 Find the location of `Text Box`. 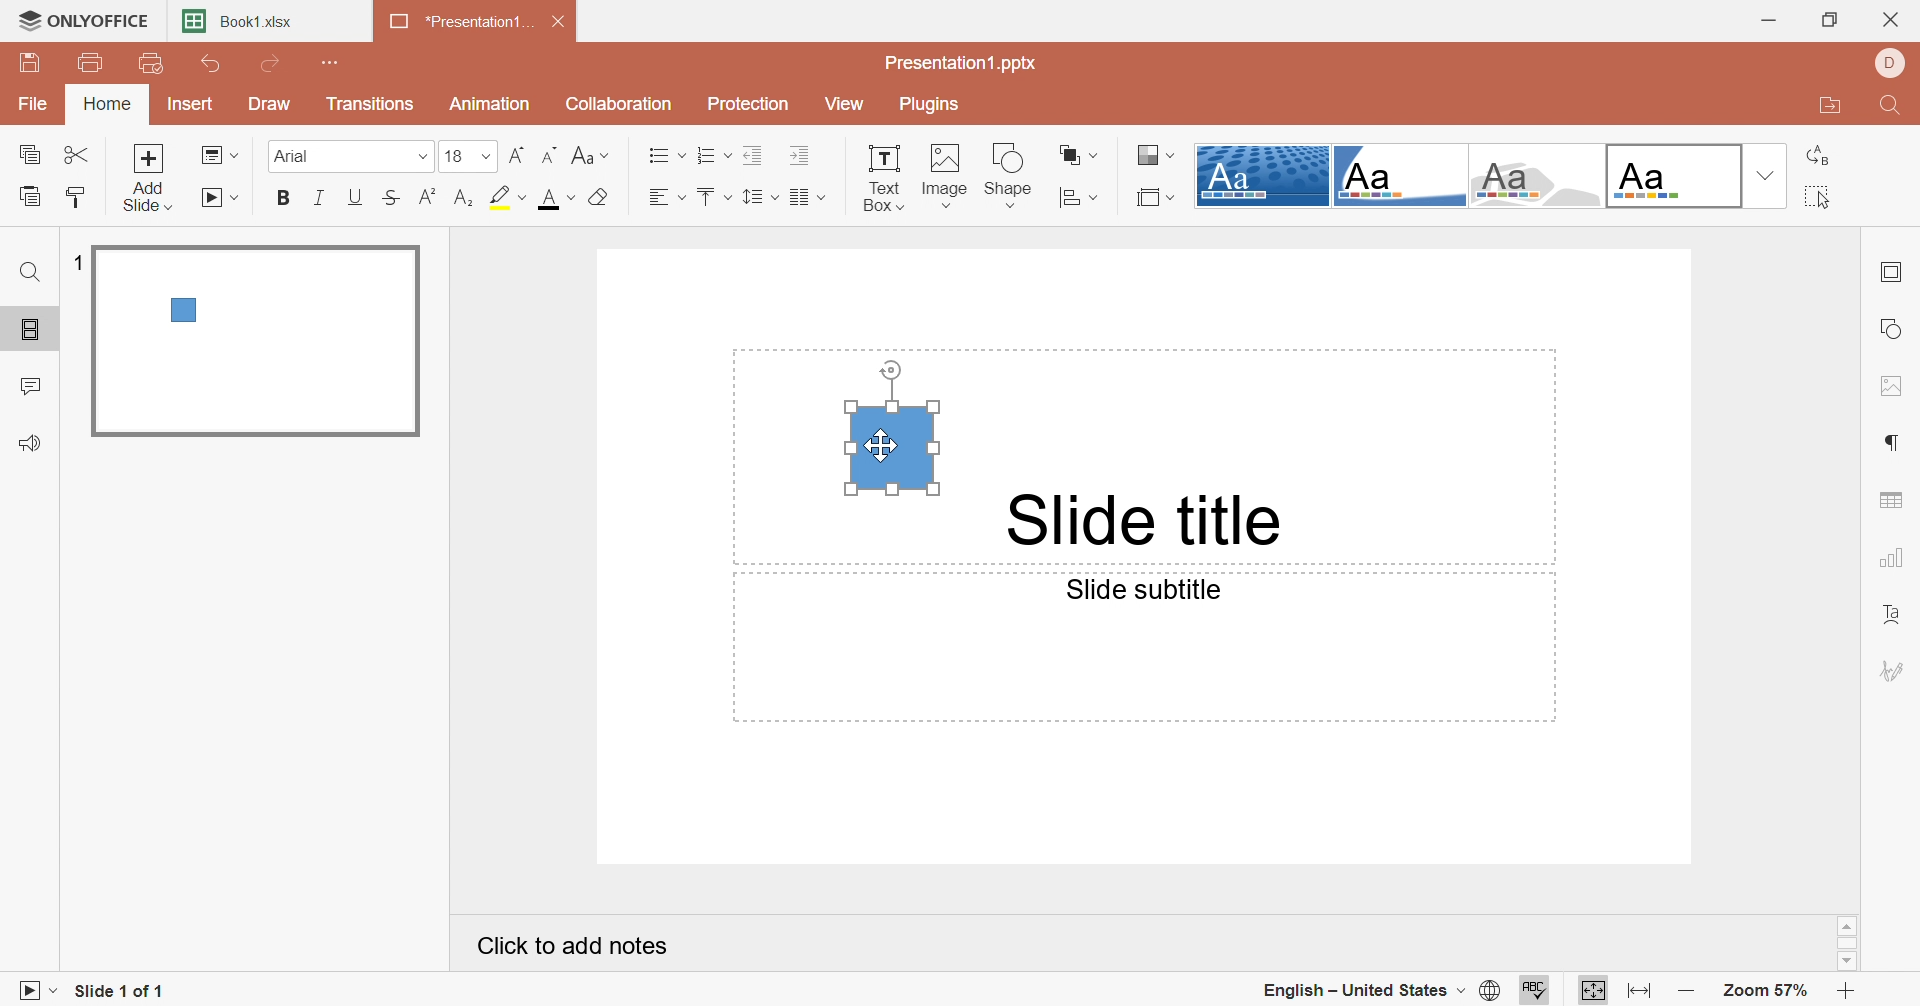

Text Box is located at coordinates (893, 448).